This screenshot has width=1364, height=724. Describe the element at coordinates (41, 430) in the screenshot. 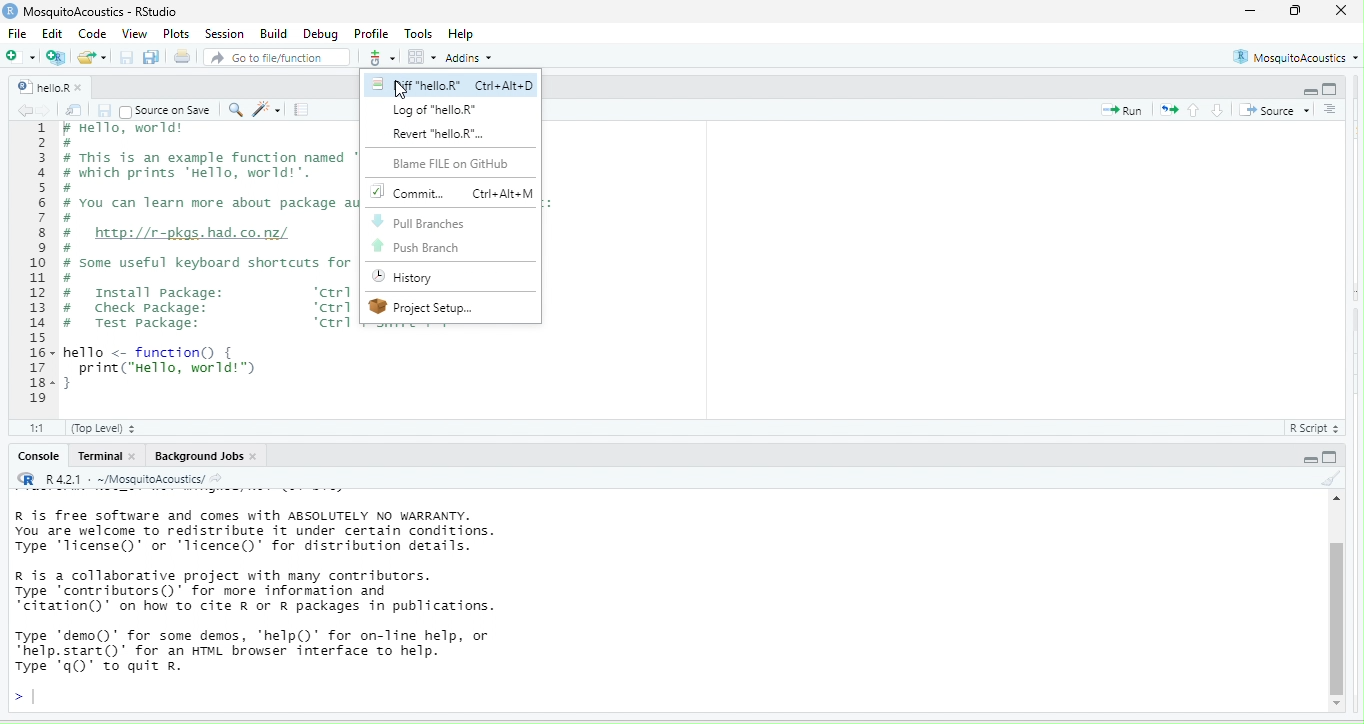

I see `1:1` at that location.